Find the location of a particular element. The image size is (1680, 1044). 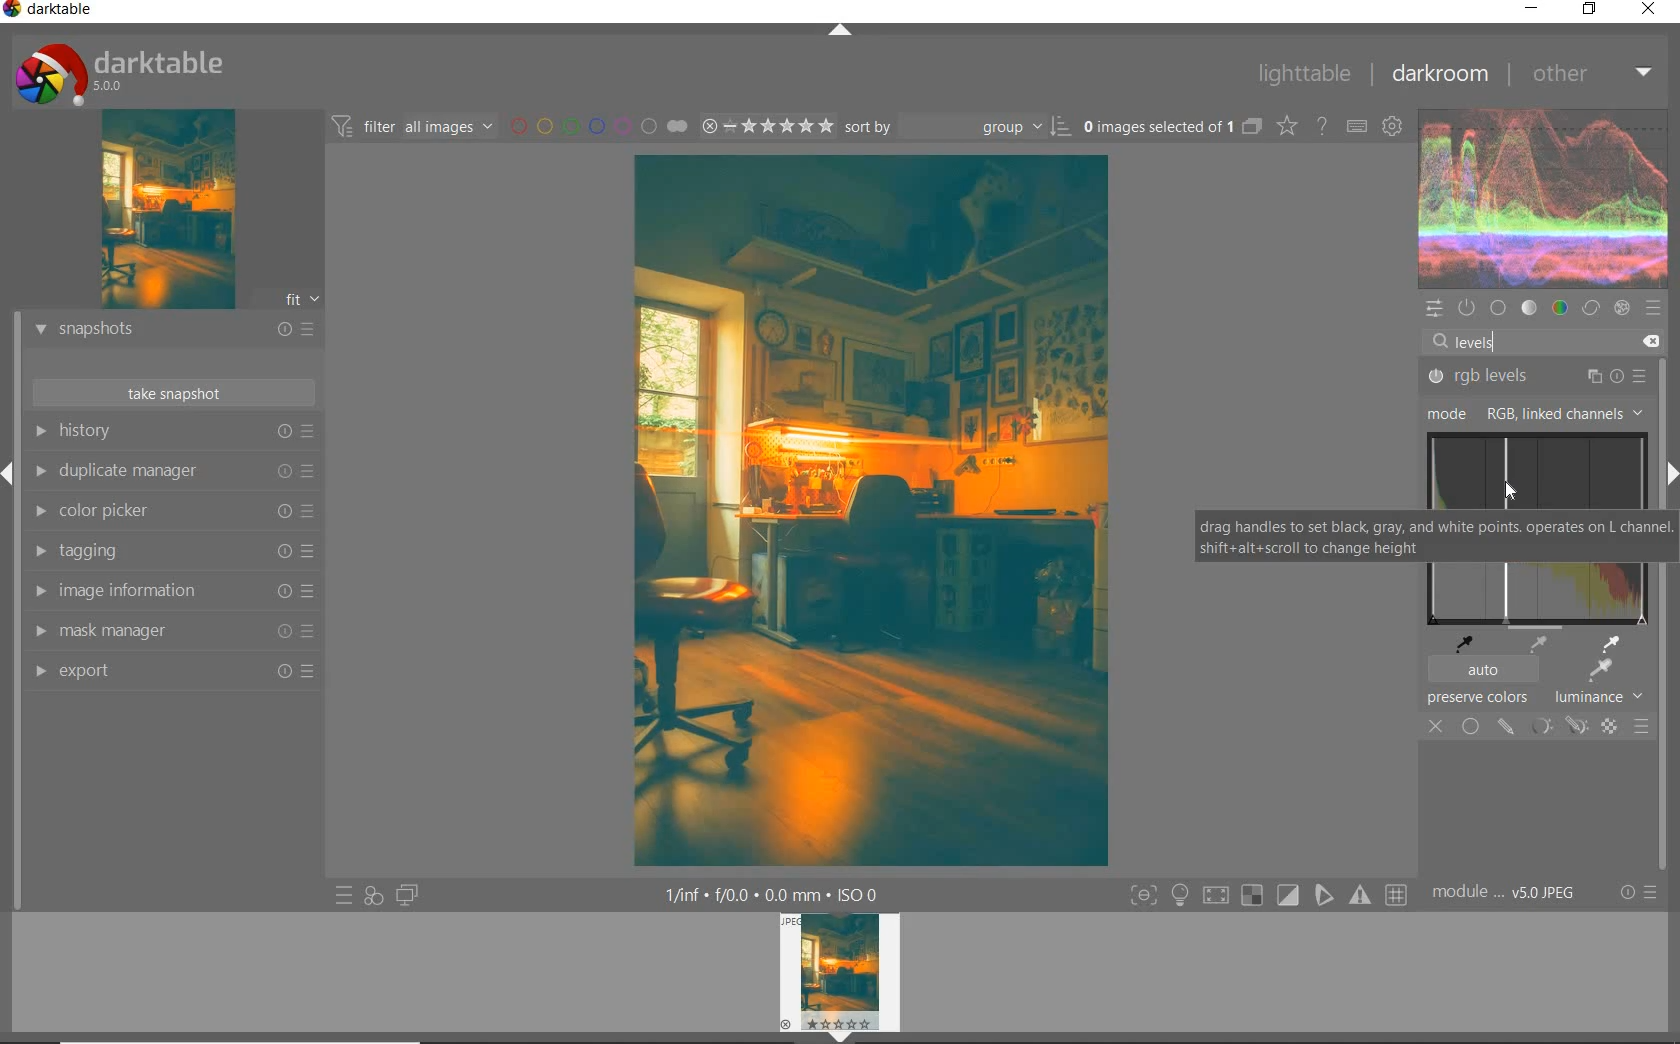

effect is located at coordinates (1624, 309).